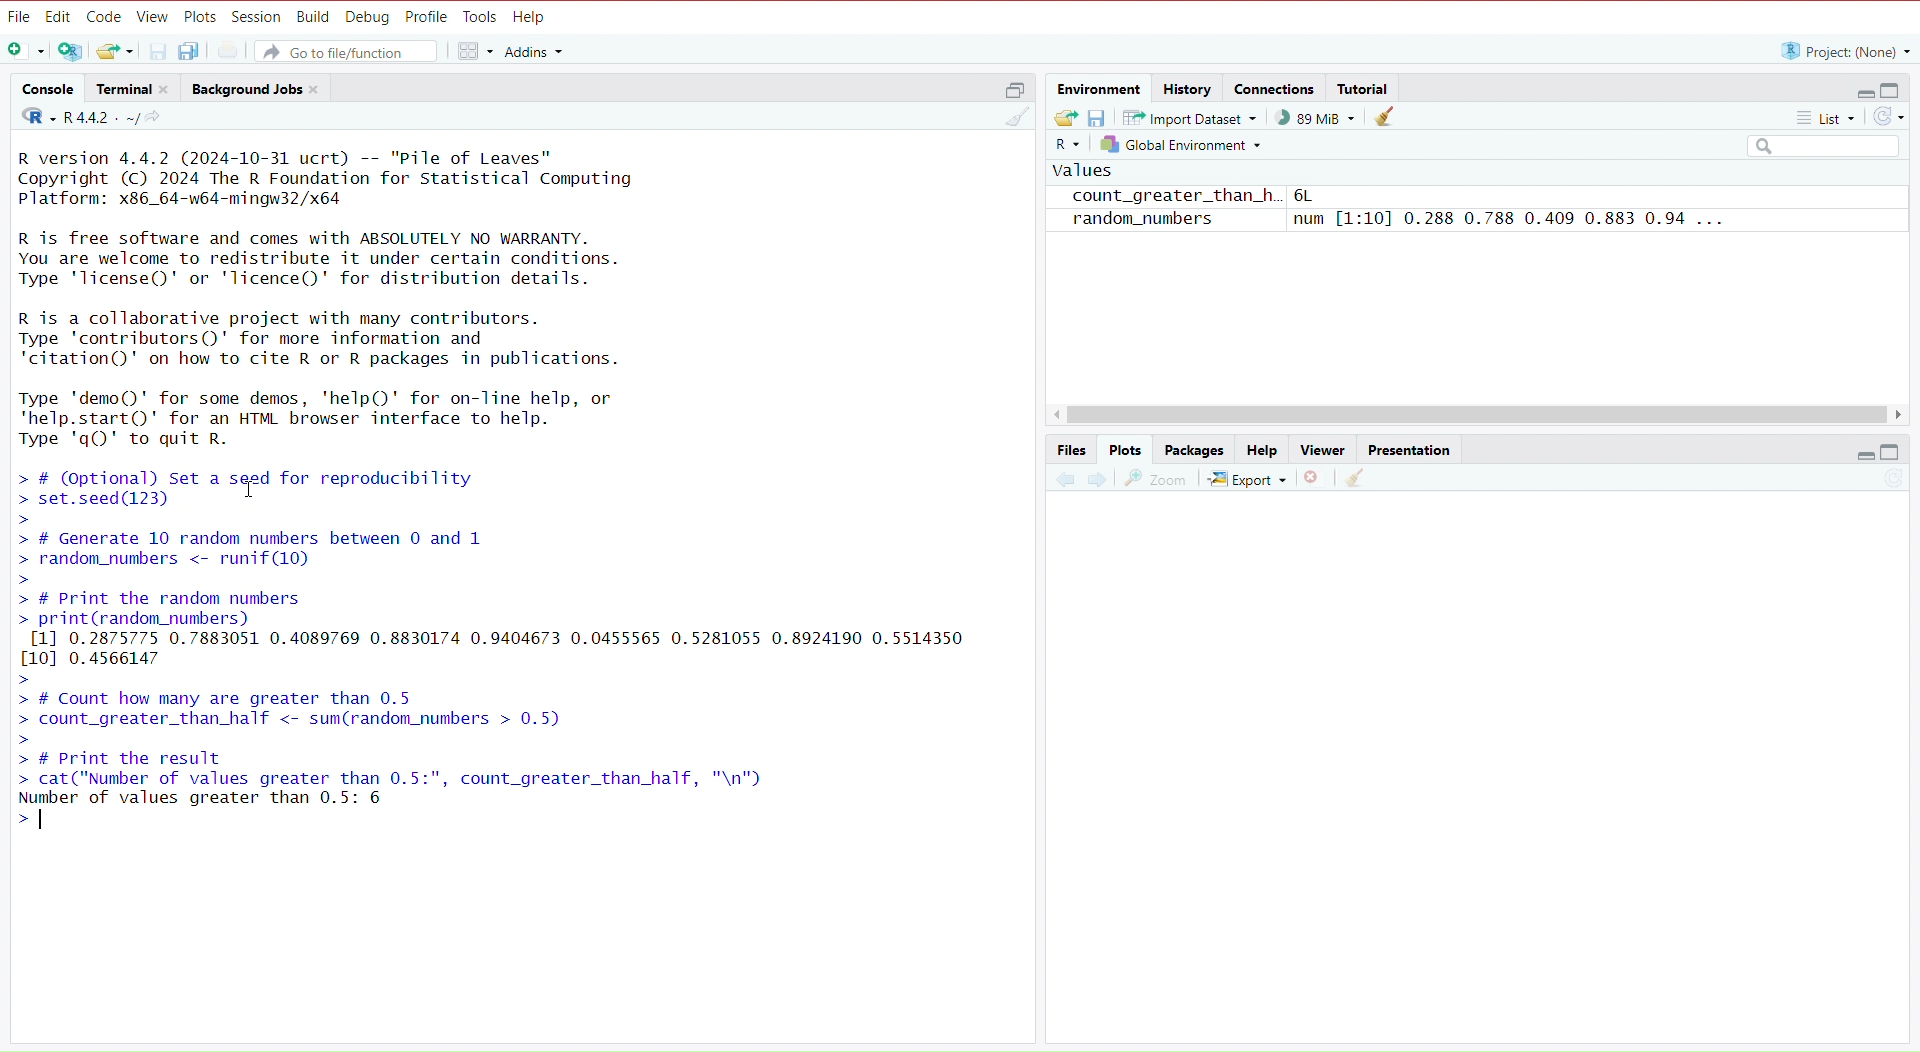  I want to click on Go to file/function, so click(347, 51).